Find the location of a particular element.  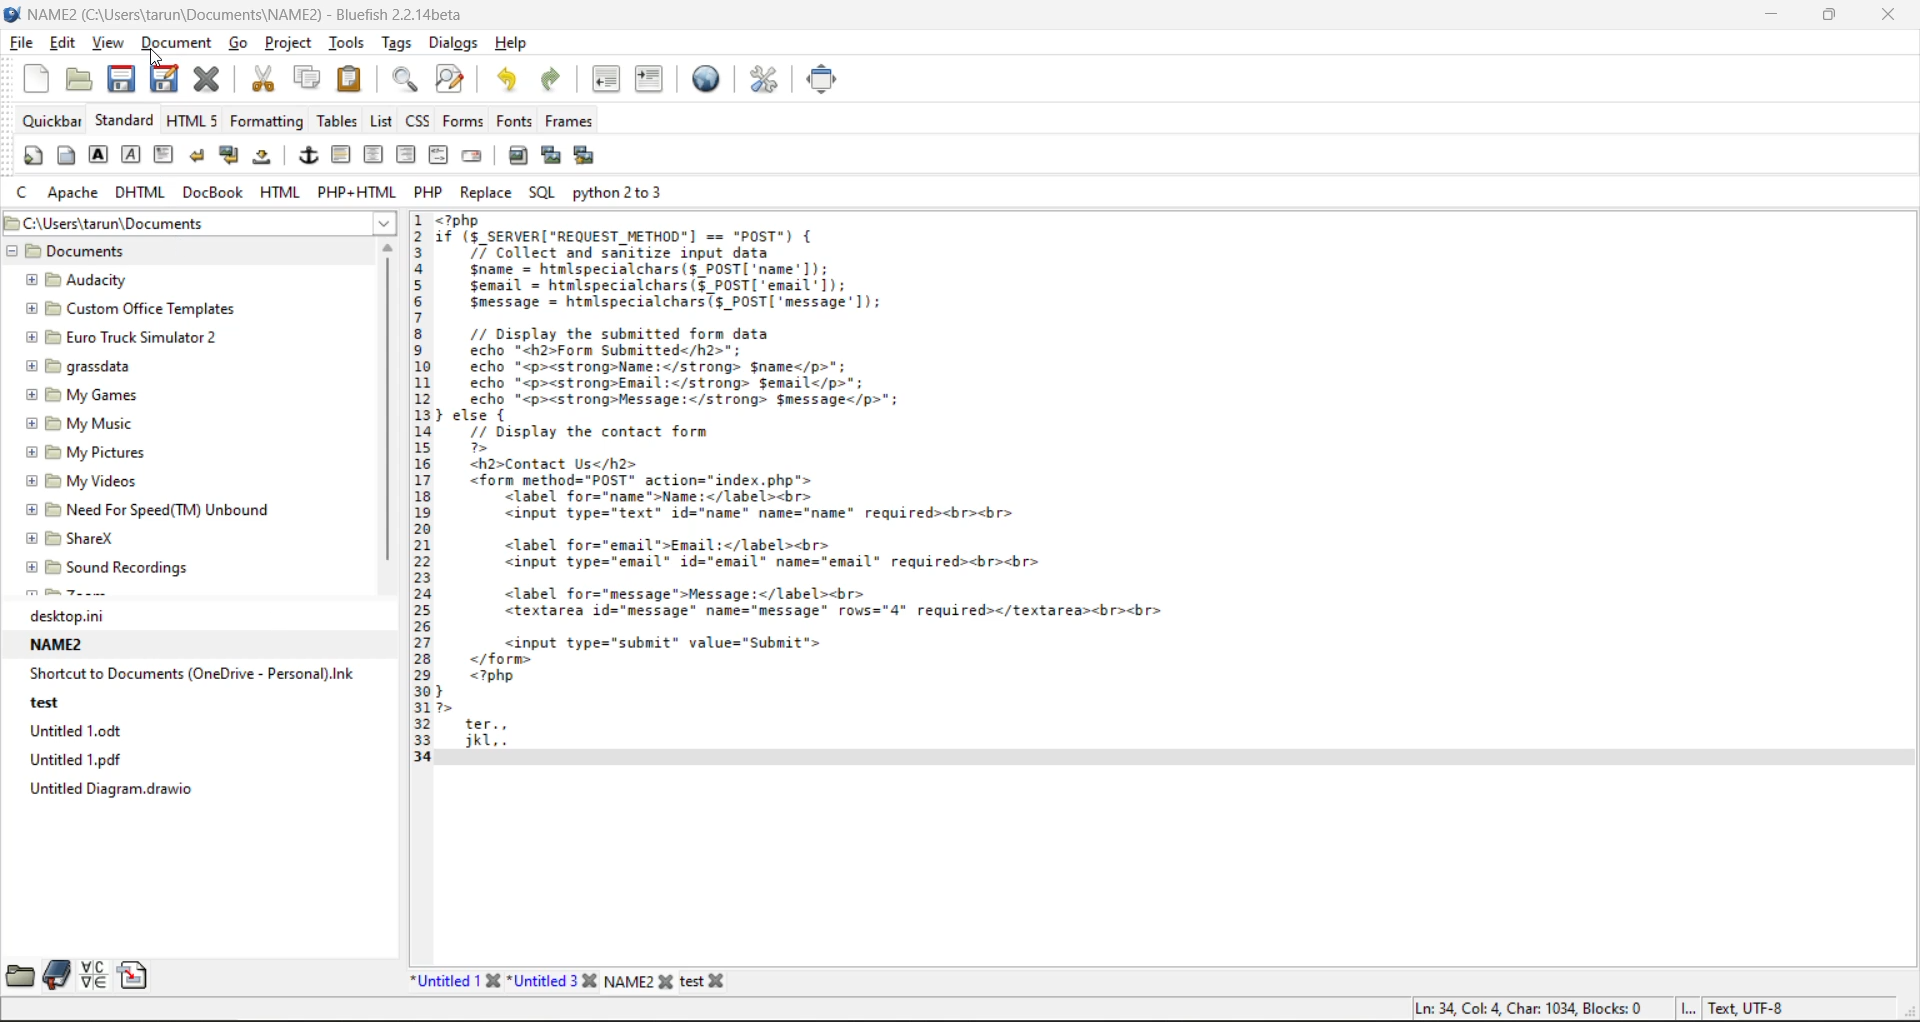

my games is located at coordinates (93, 394).